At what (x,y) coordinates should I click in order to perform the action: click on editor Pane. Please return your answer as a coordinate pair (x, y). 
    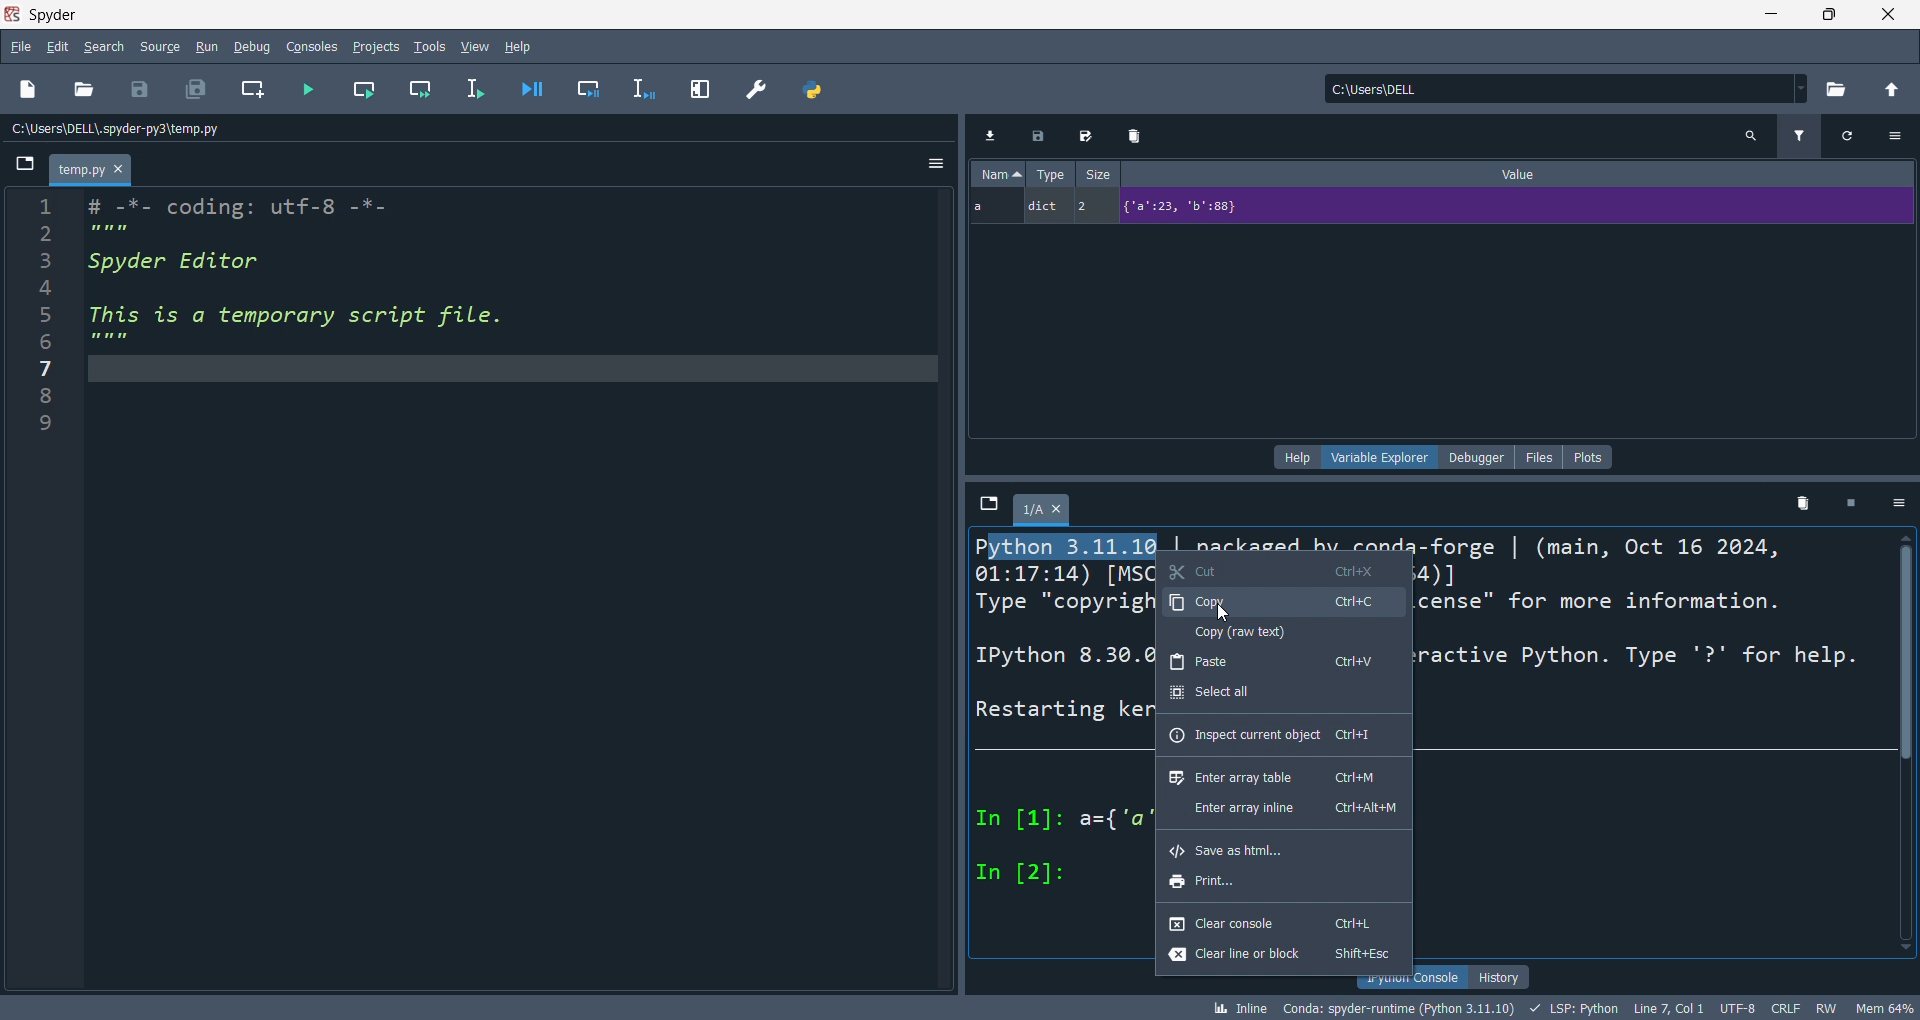
    Looking at the image, I should click on (516, 592).